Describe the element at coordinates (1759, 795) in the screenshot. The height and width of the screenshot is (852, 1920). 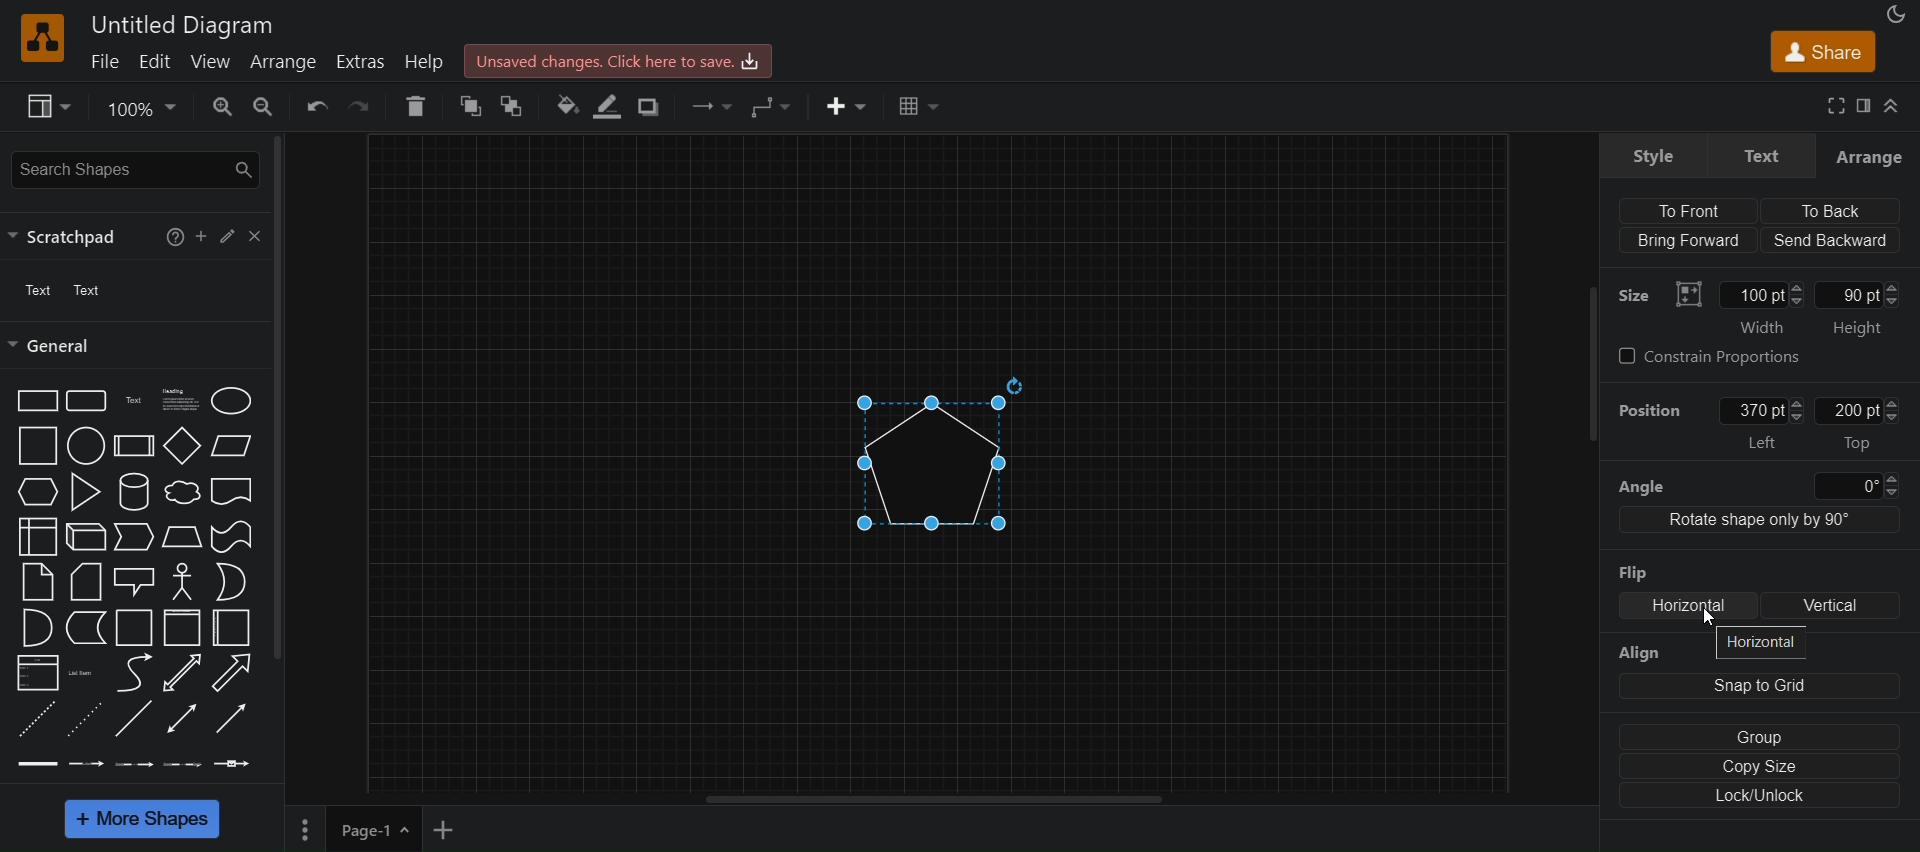
I see `lock/unlock` at that location.